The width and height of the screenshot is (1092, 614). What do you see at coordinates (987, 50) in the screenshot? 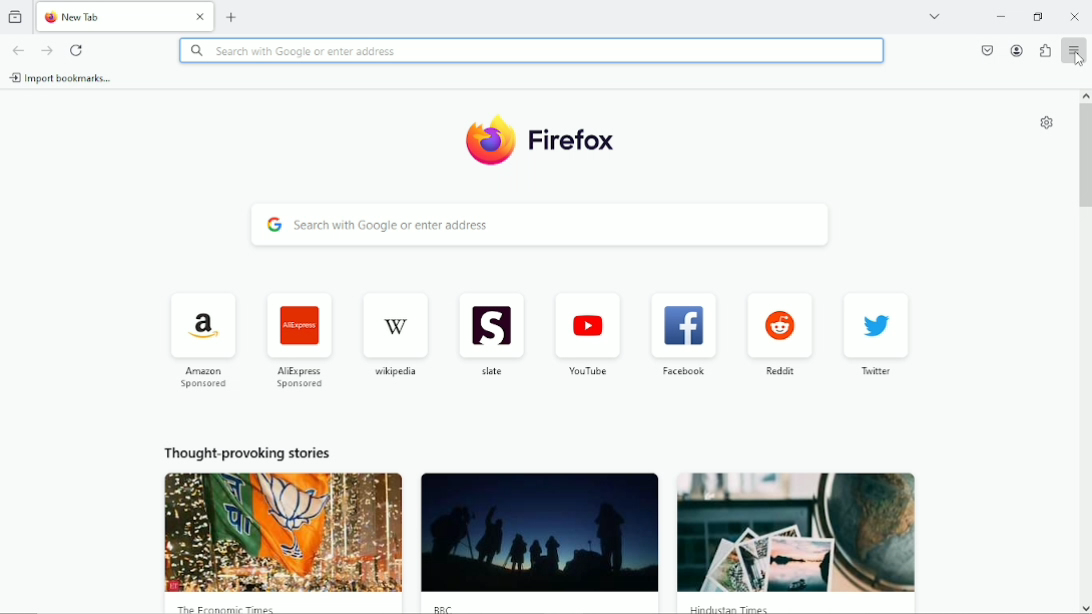
I see `Save to pocket` at bounding box center [987, 50].